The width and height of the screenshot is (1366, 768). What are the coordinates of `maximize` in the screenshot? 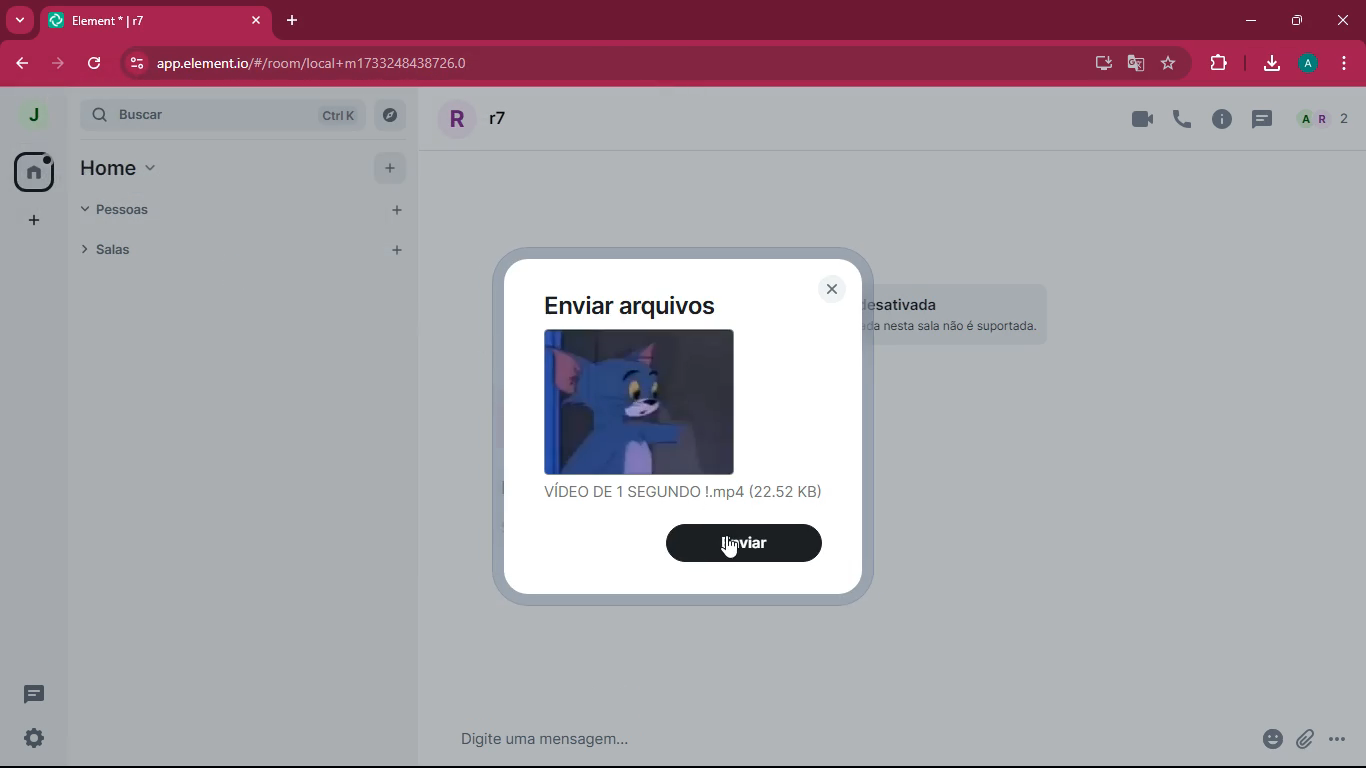 It's located at (1296, 20).